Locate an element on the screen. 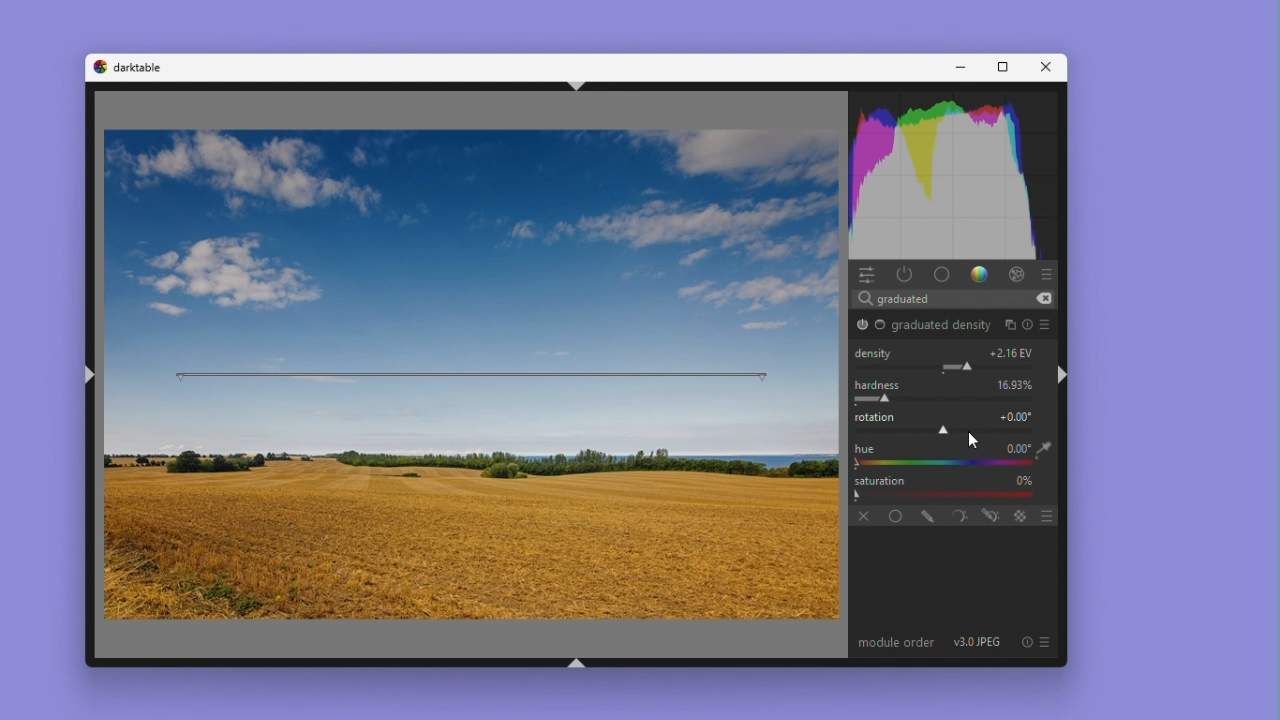 The image size is (1280, 720). shift+ctrl+t is located at coordinates (575, 86).